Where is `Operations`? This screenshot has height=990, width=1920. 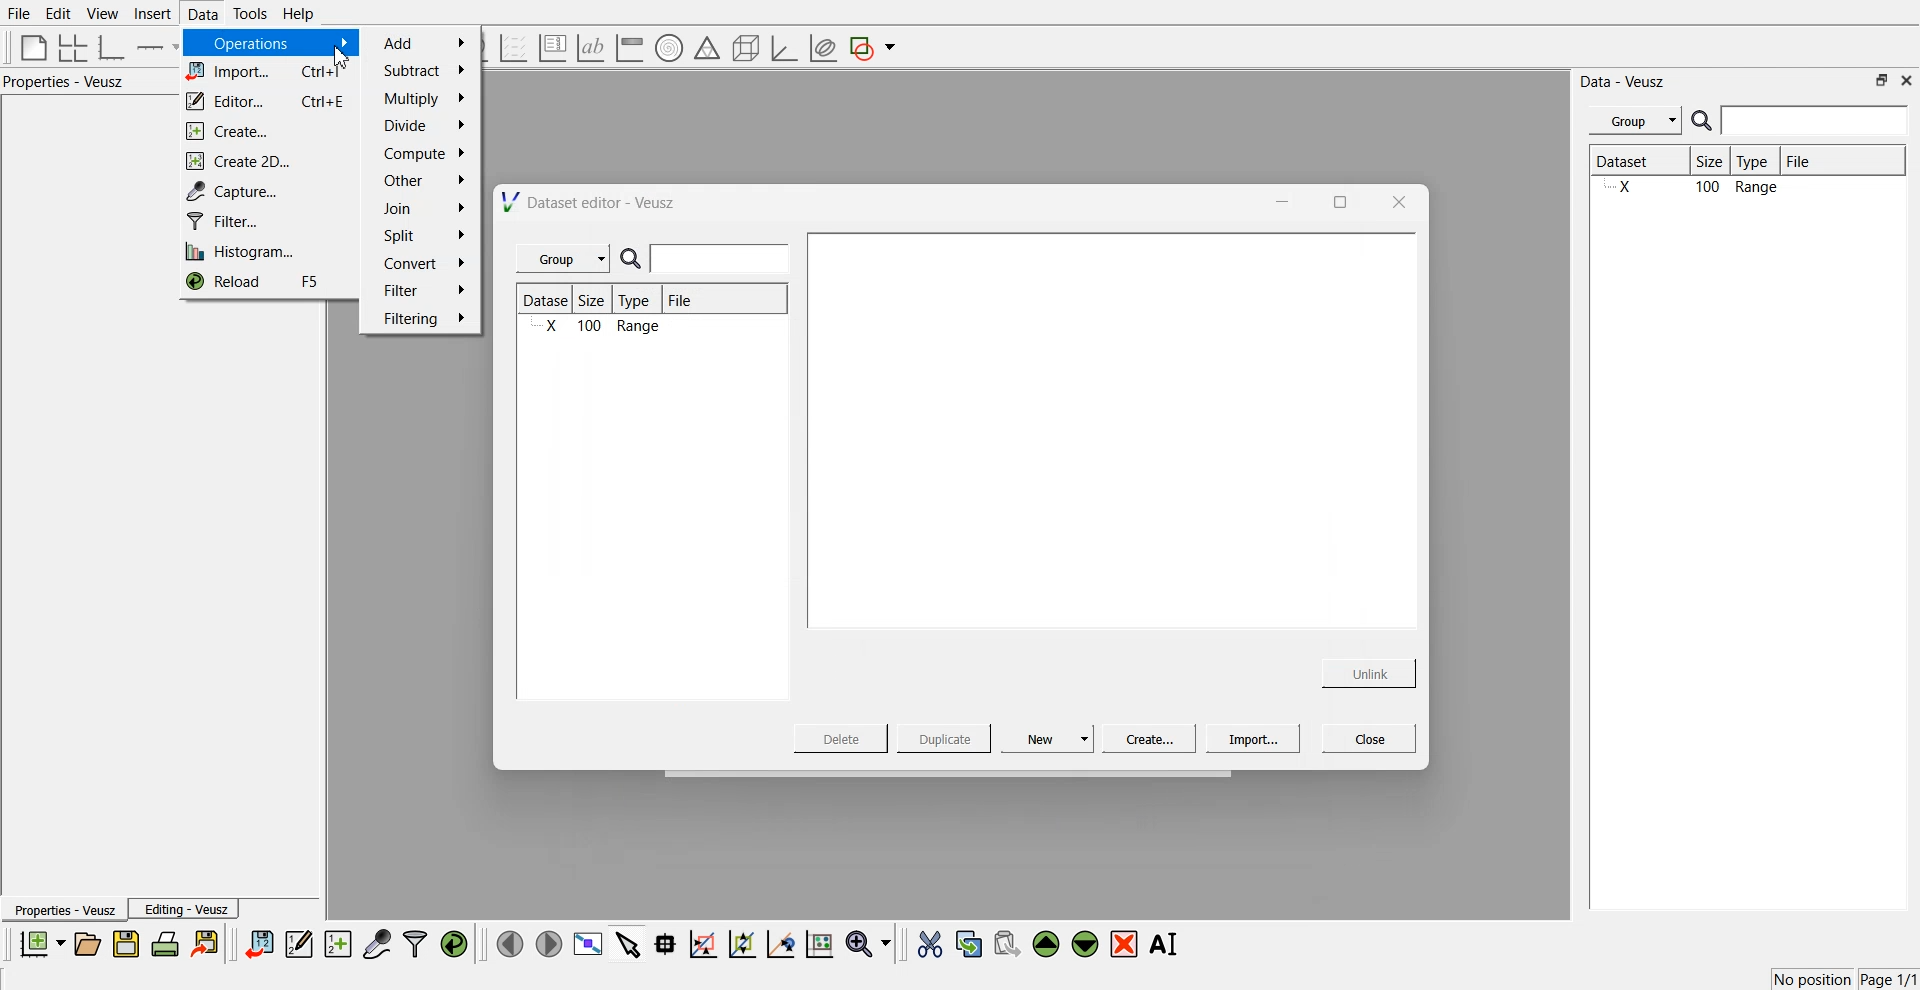 Operations is located at coordinates (268, 43).